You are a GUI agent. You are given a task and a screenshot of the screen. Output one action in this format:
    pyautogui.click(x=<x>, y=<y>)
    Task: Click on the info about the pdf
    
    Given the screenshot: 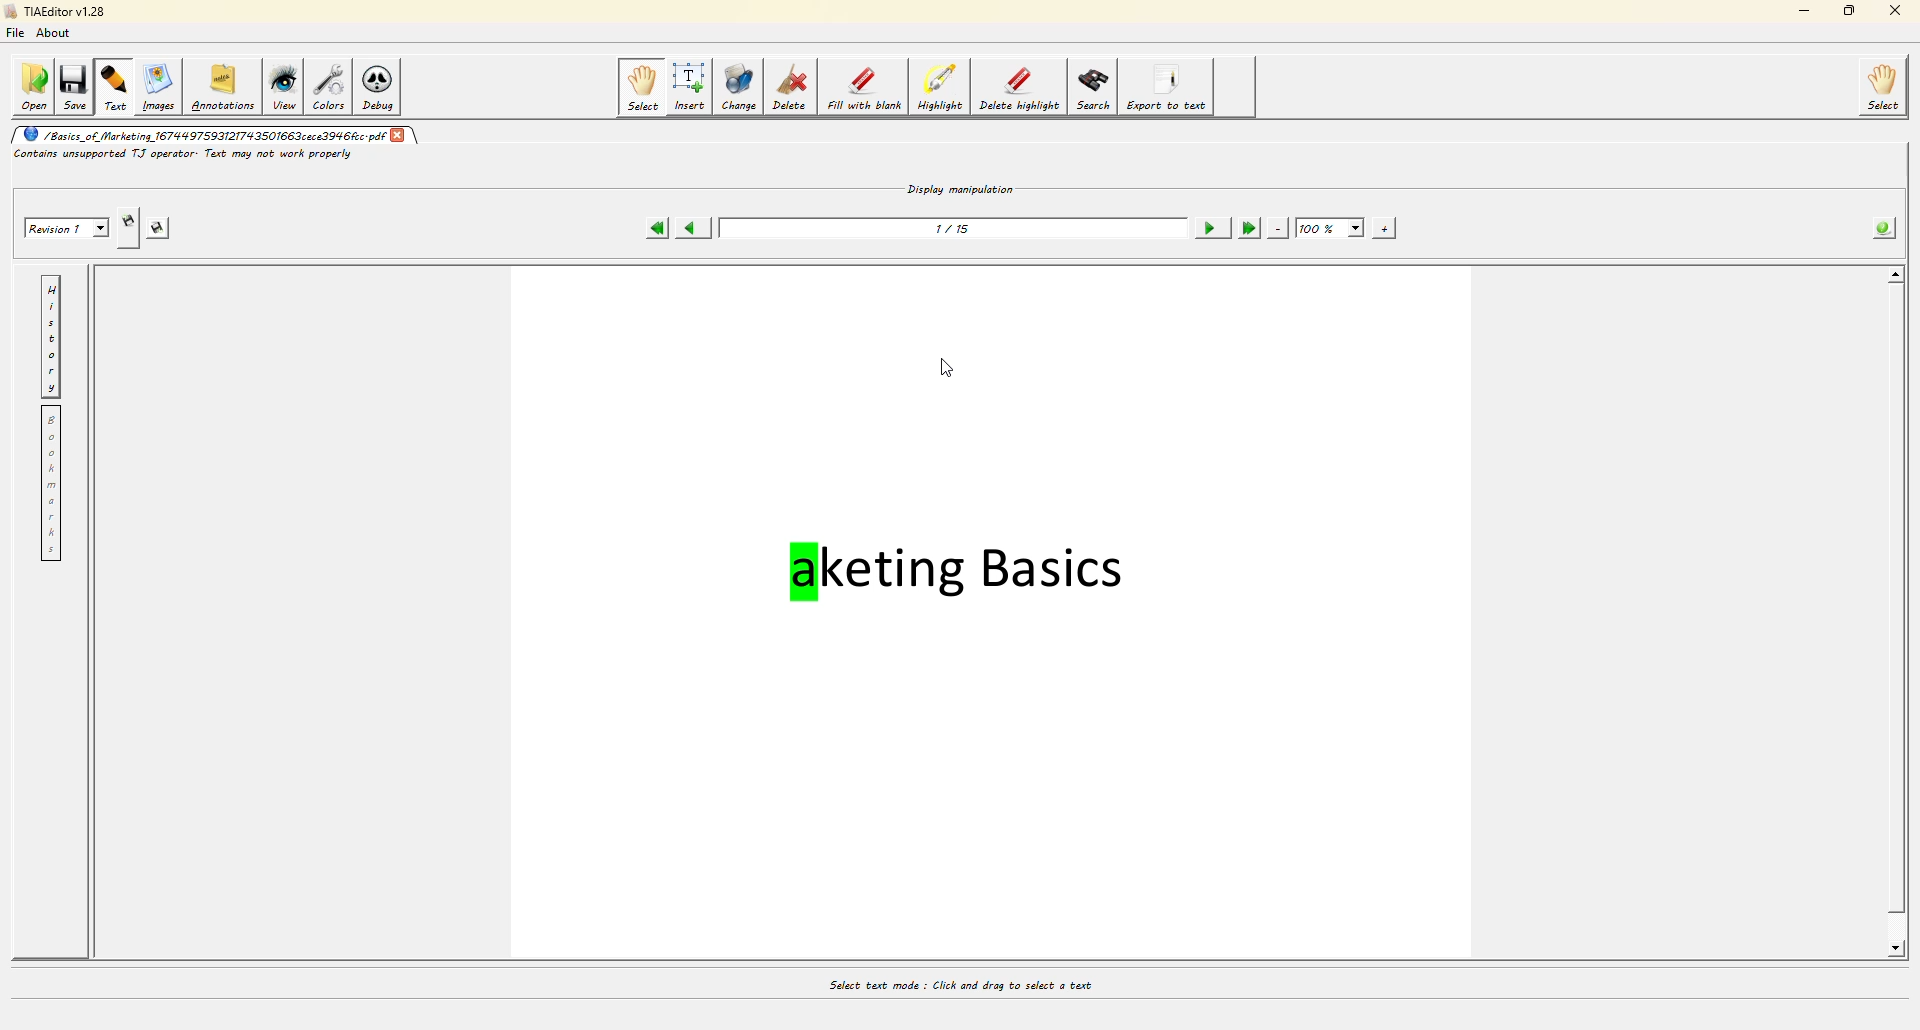 What is the action you would take?
    pyautogui.click(x=1880, y=227)
    